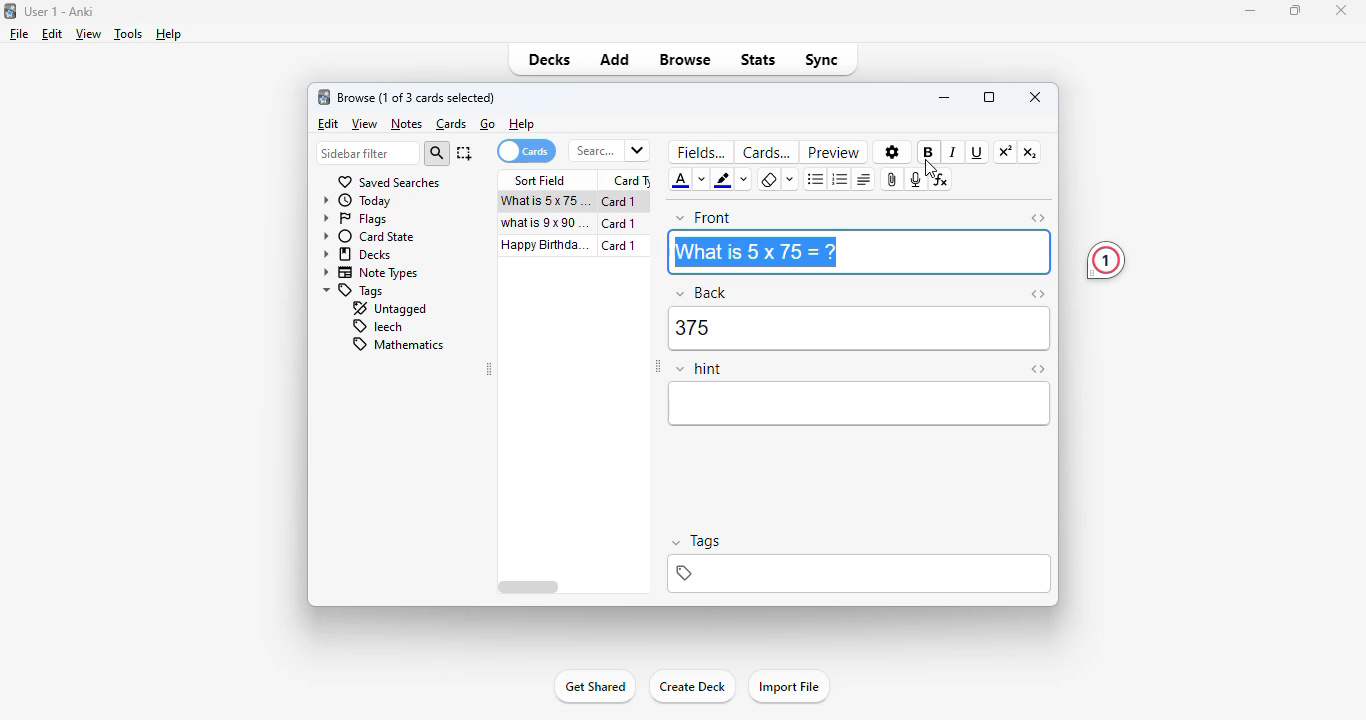 The width and height of the screenshot is (1366, 720). What do you see at coordinates (1106, 261) in the screenshot?
I see `1` at bounding box center [1106, 261].